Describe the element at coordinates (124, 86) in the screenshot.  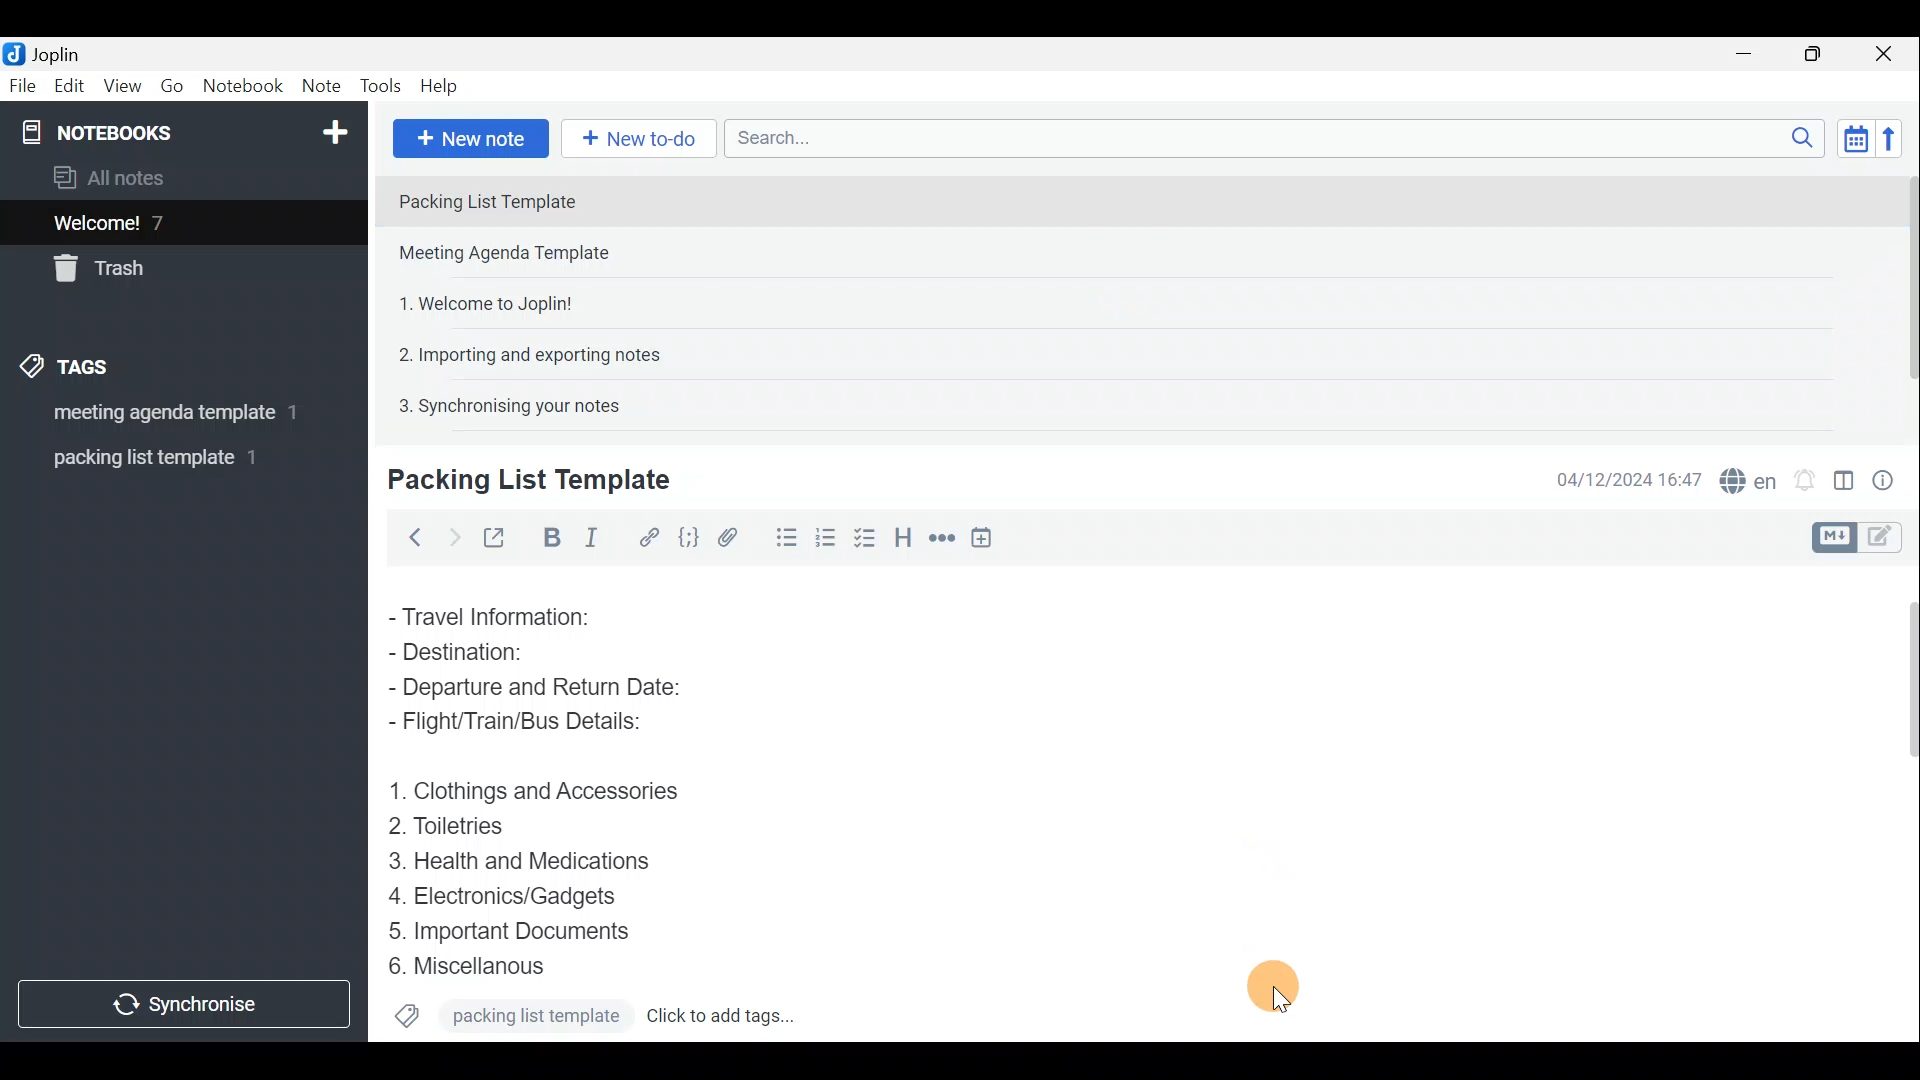
I see `View` at that location.